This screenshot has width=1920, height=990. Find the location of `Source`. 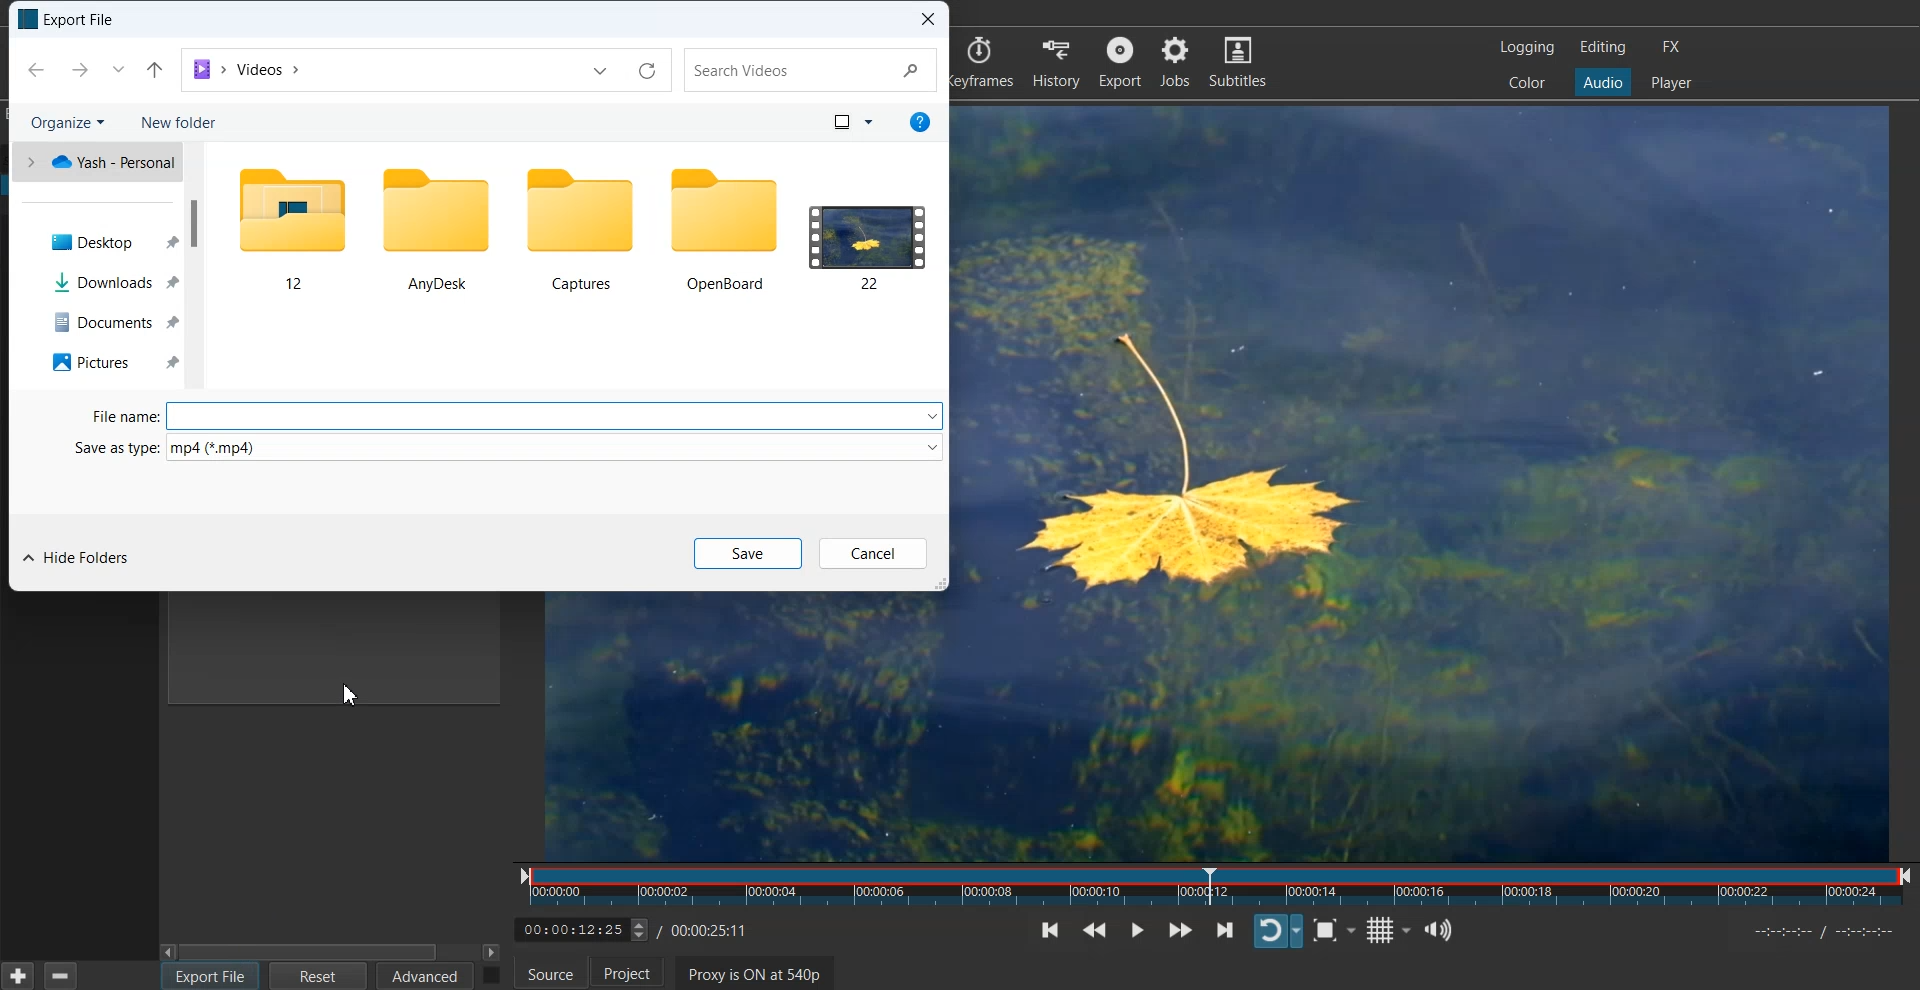

Source is located at coordinates (549, 976).